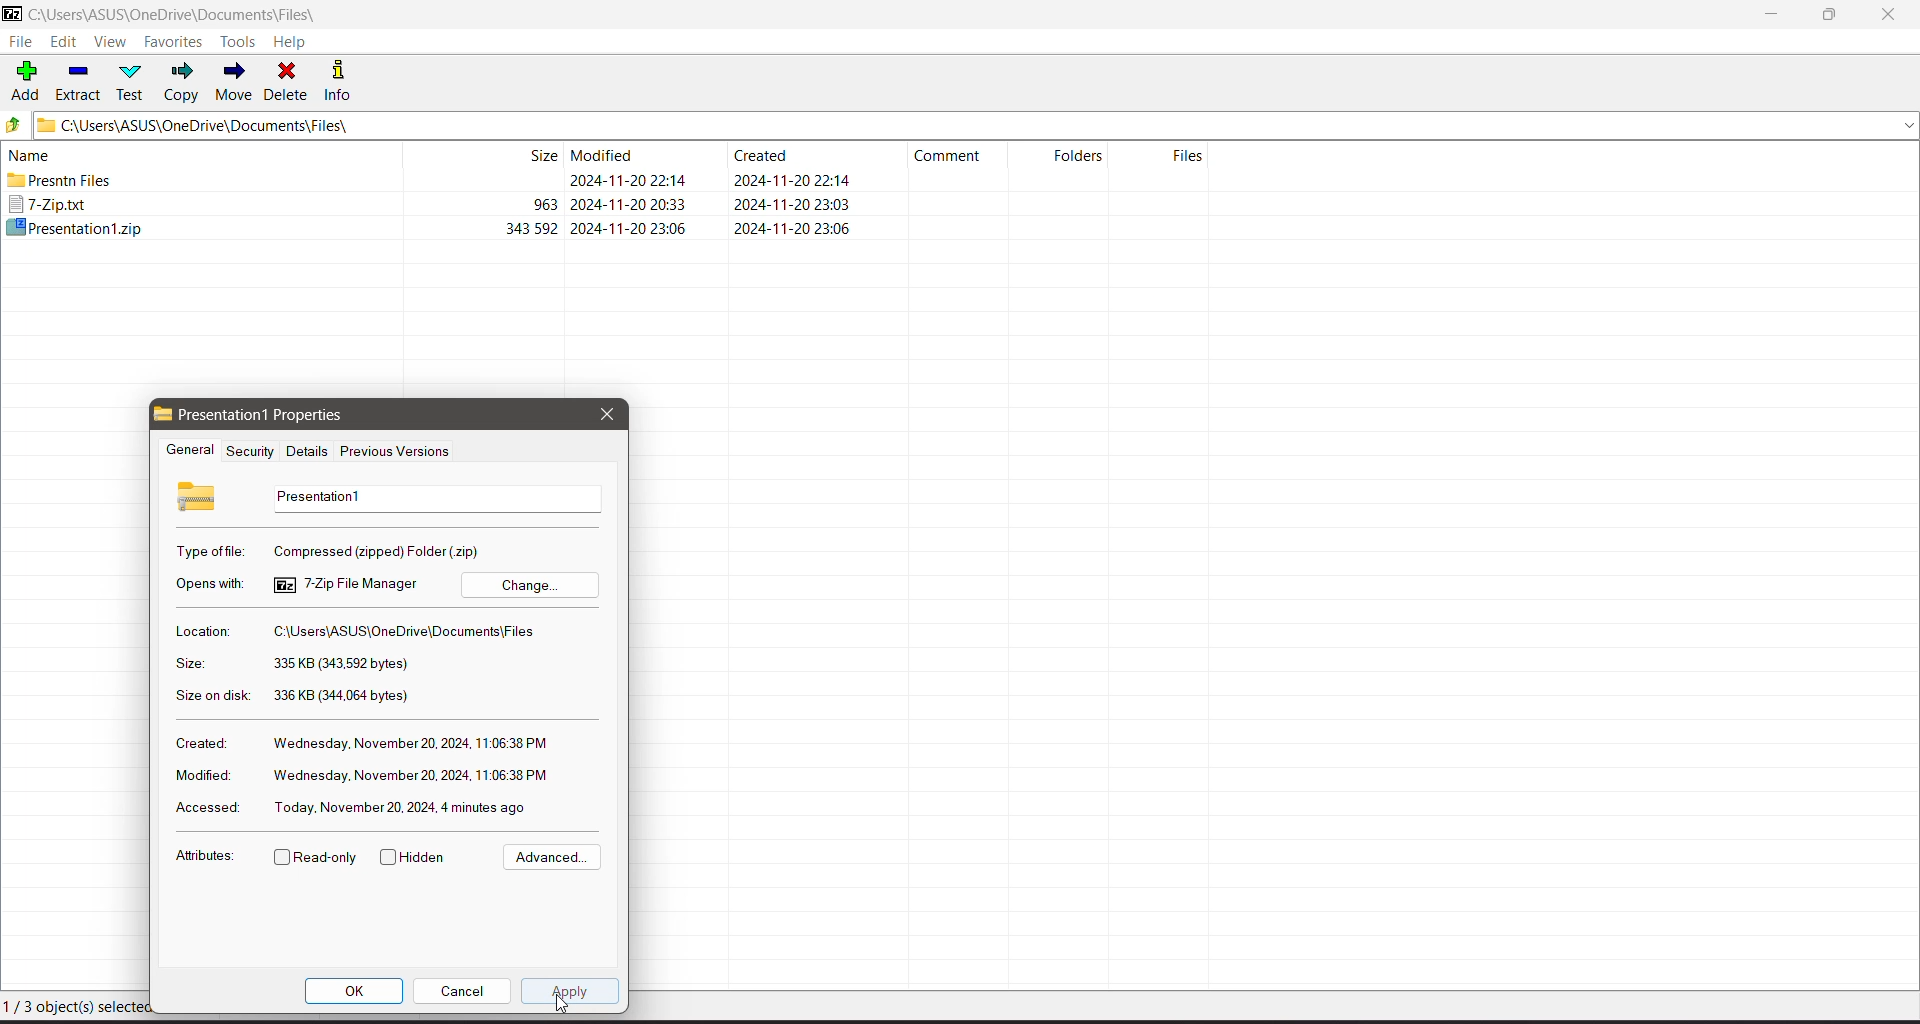 This screenshot has height=1024, width=1920. I want to click on Created, so click(199, 742).